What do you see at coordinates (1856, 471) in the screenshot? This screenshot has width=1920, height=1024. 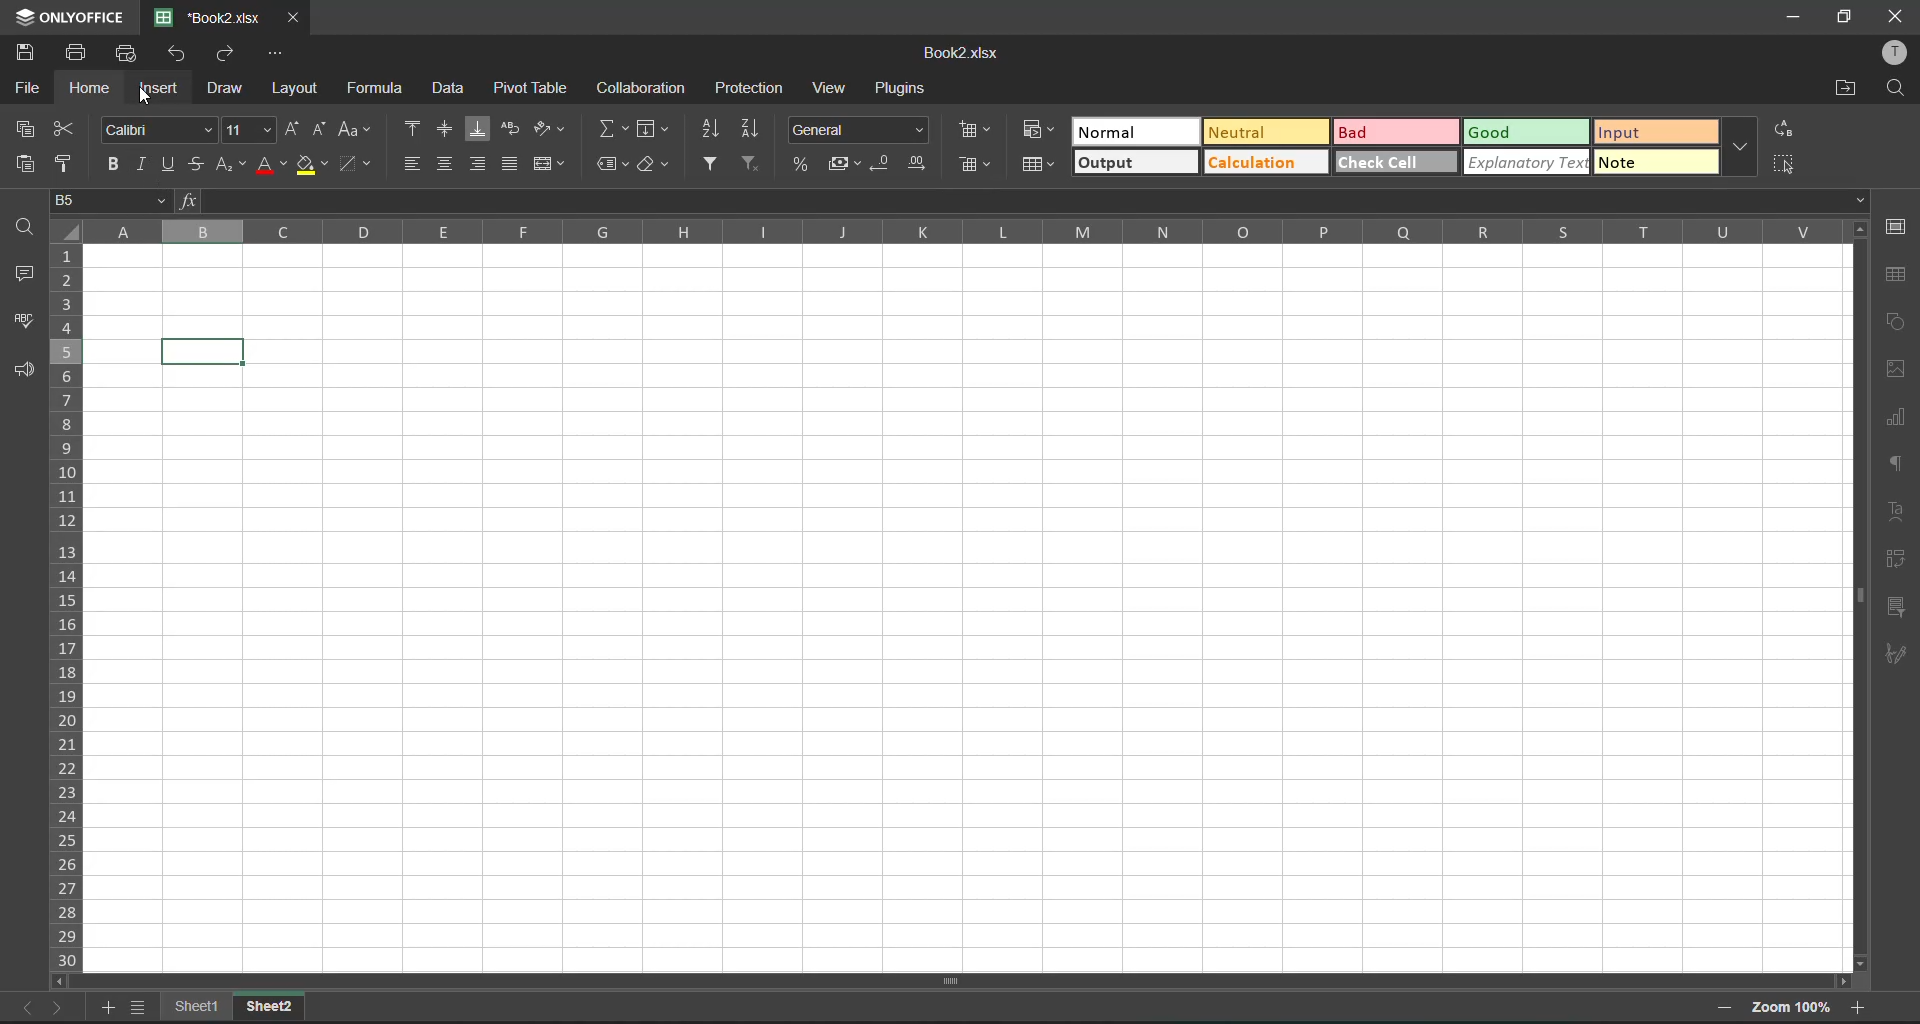 I see `vertical scroll bar` at bounding box center [1856, 471].